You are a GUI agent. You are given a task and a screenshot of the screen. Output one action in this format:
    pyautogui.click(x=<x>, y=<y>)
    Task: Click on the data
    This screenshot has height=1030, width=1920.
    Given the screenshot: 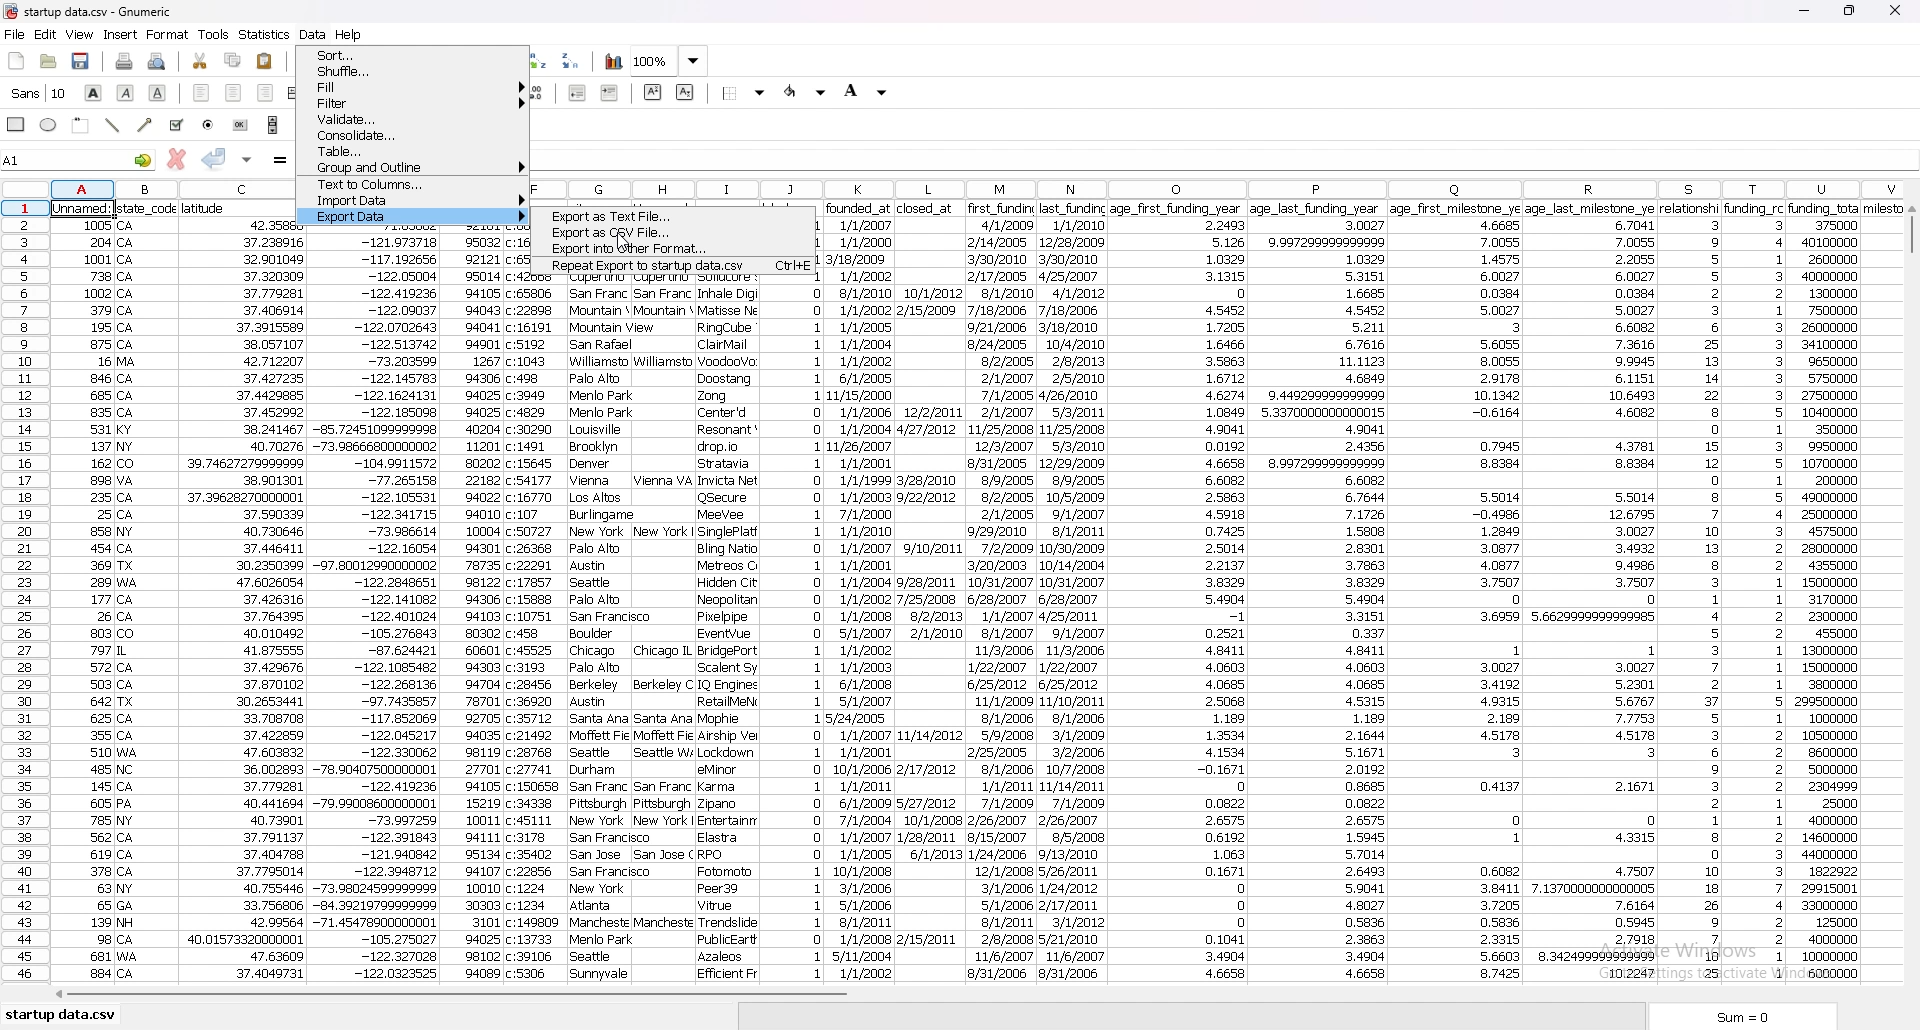 What is the action you would take?
    pyautogui.click(x=795, y=629)
    